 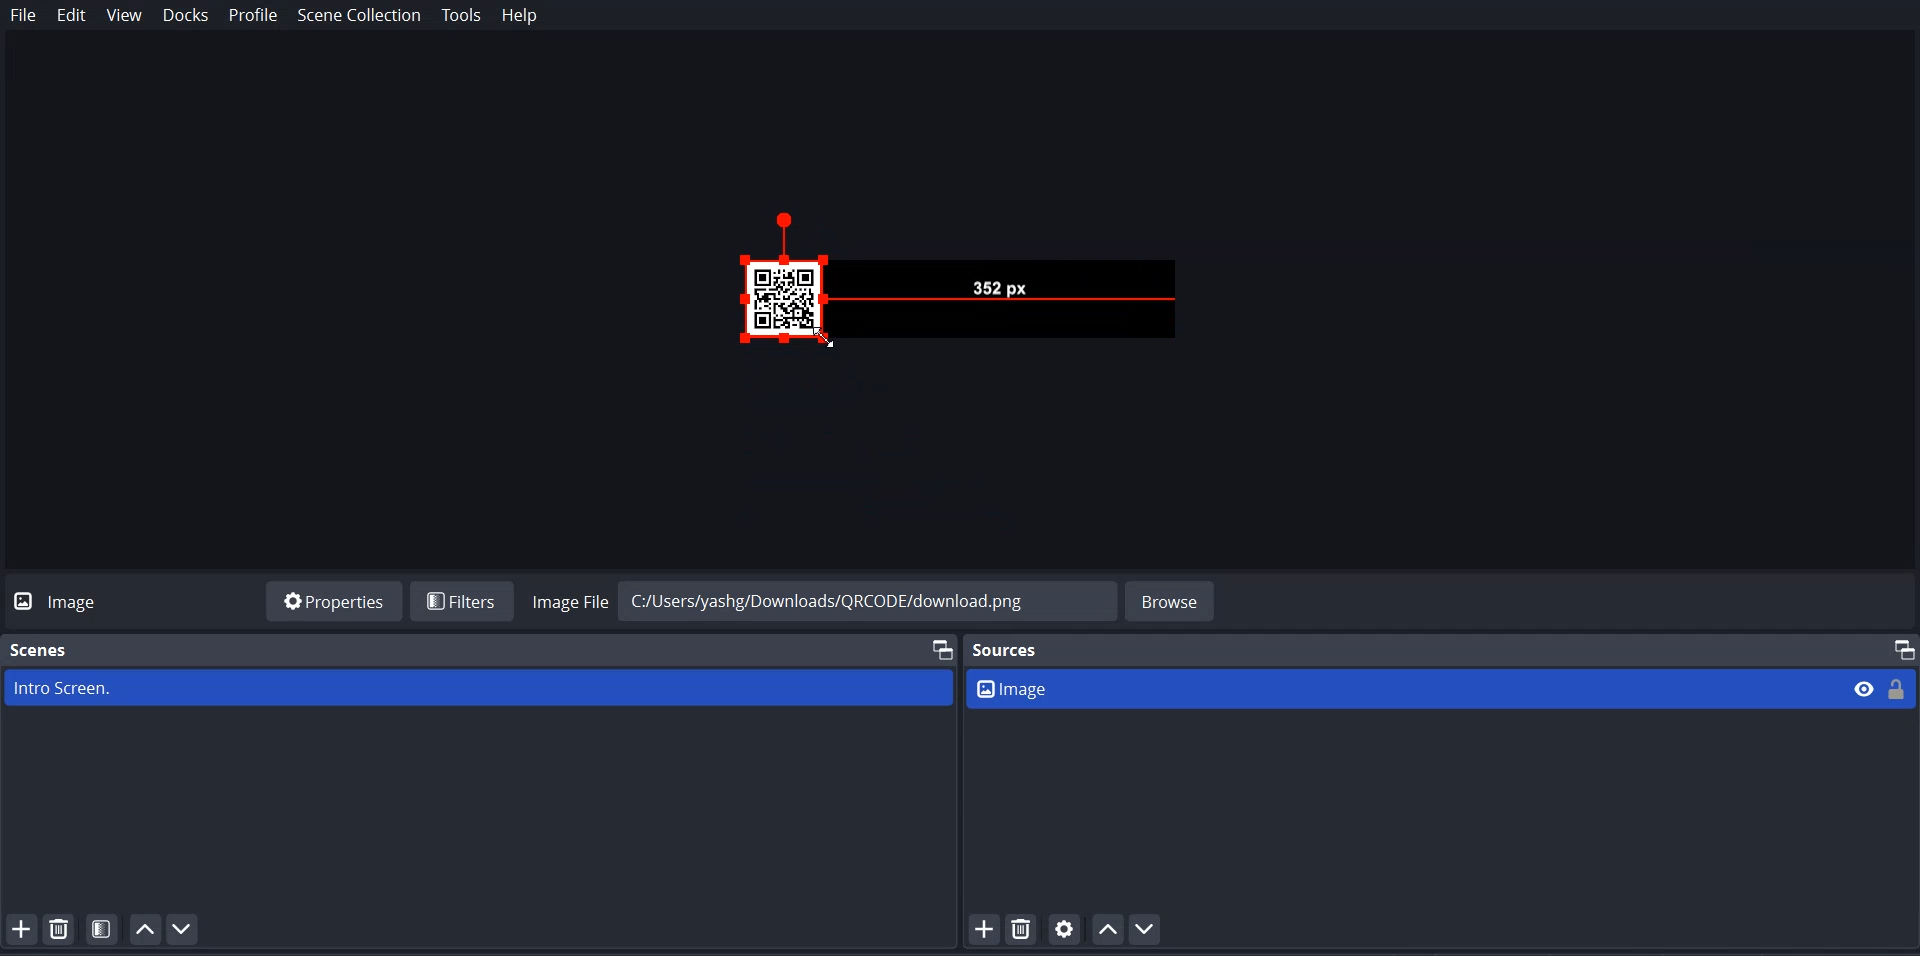 I want to click on Profile, so click(x=253, y=16).